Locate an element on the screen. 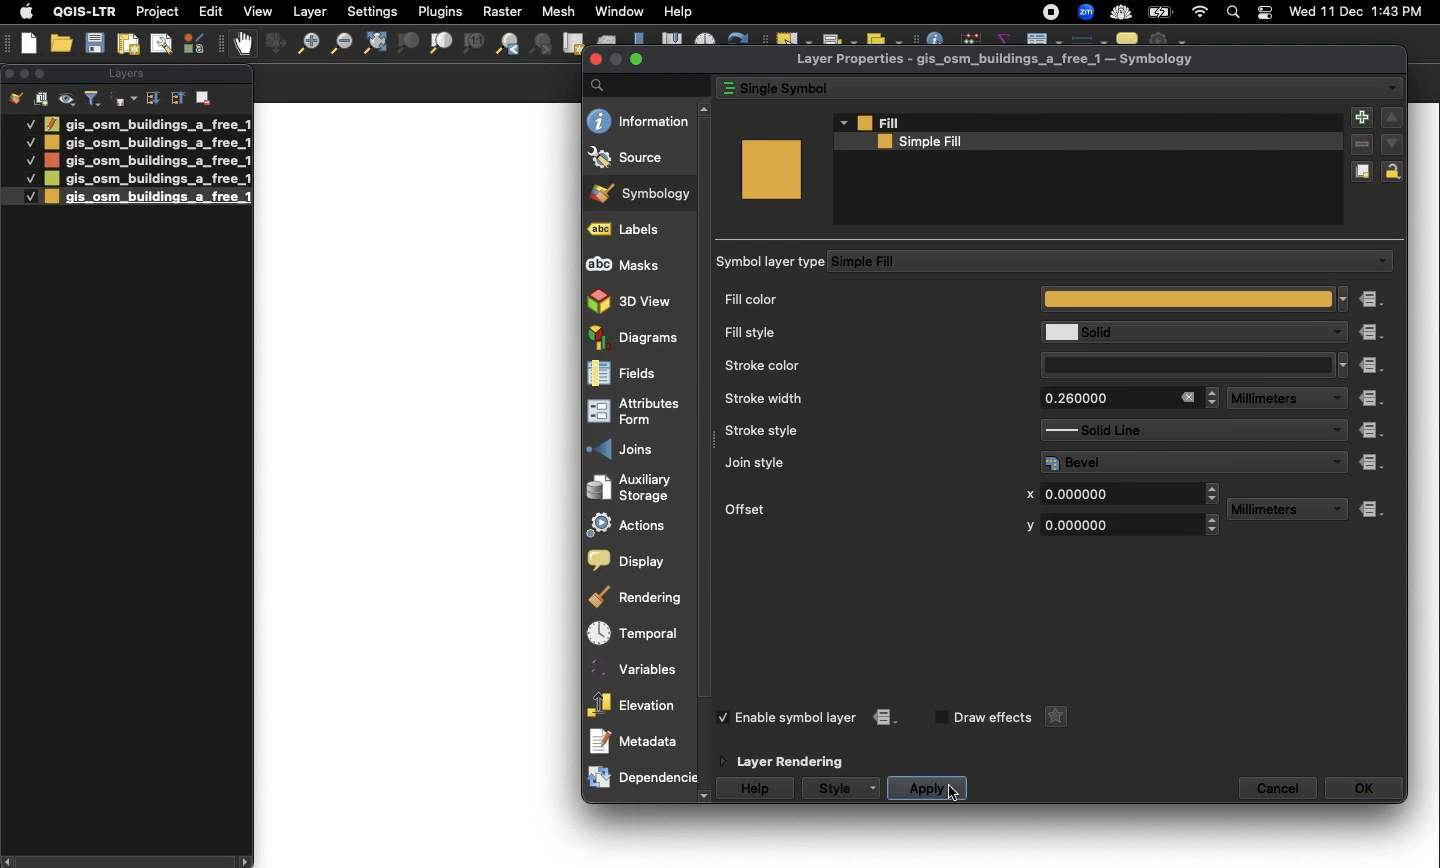 The width and height of the screenshot is (1440, 868). Joins is located at coordinates (636, 448).